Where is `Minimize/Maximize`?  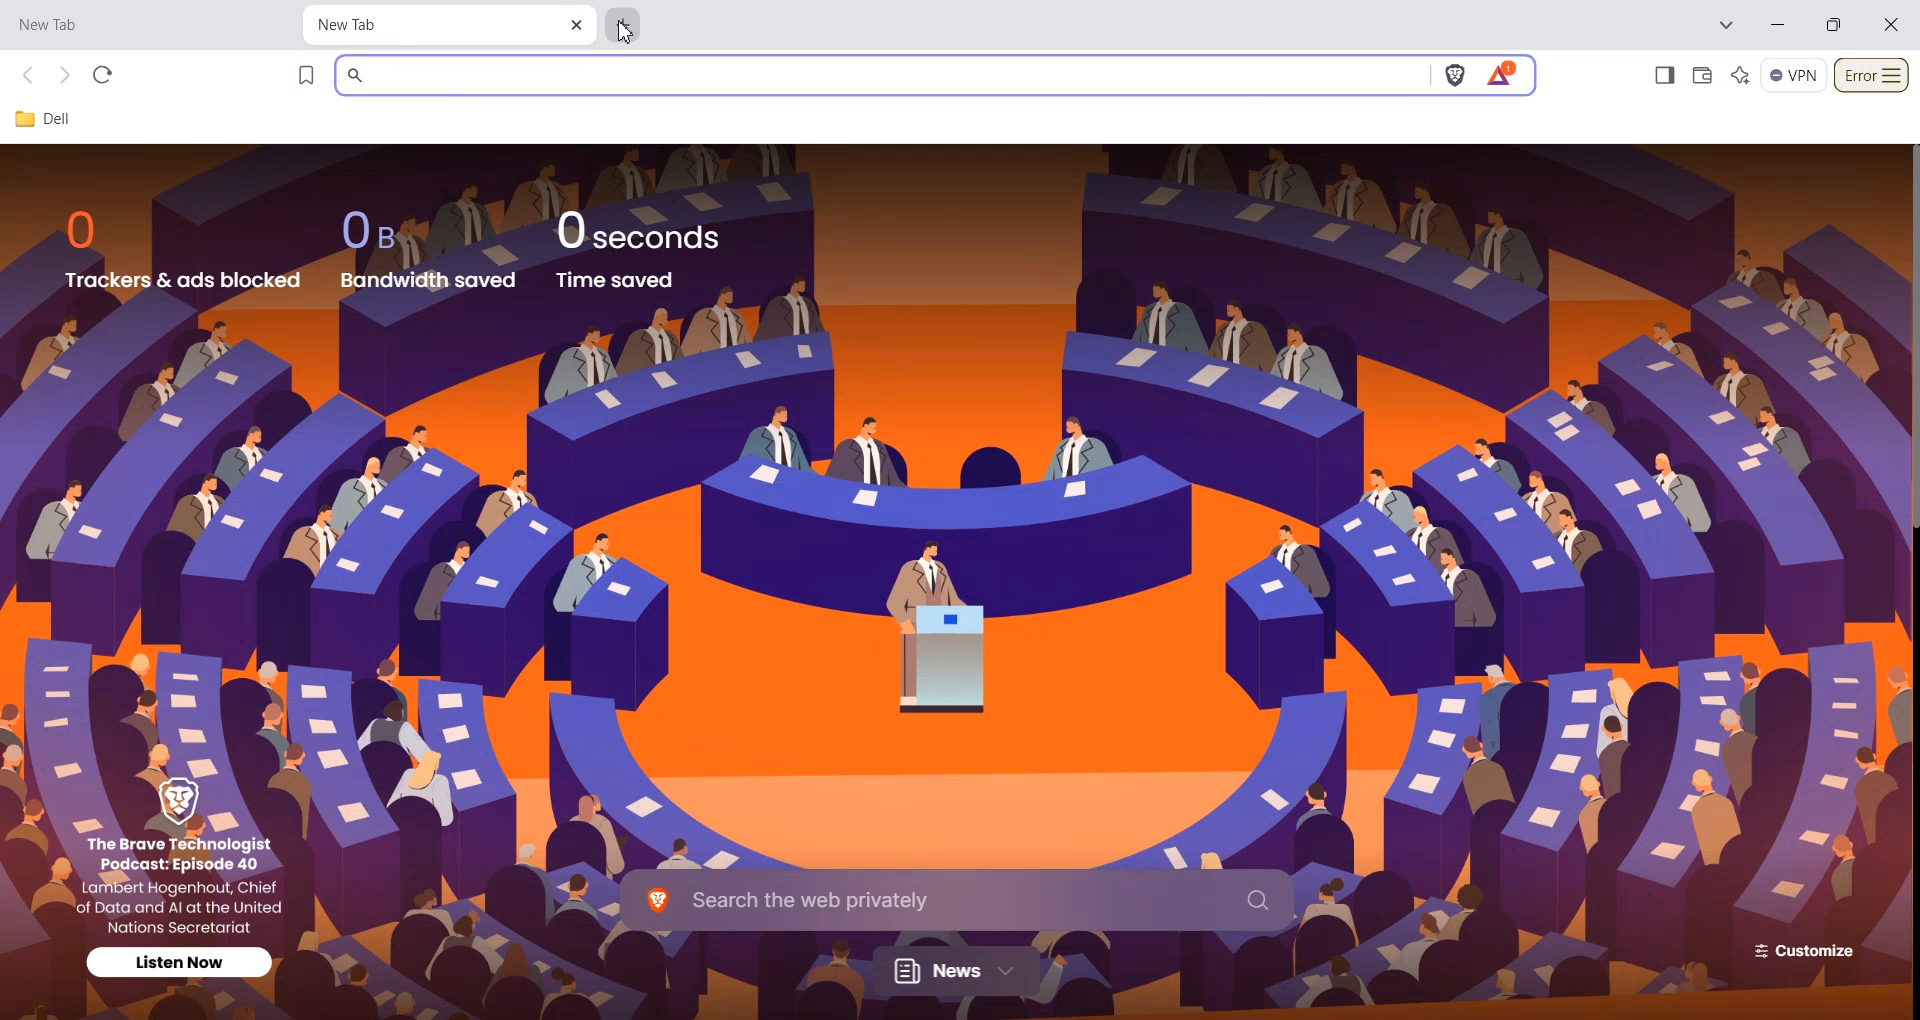
Minimize/Maximize is located at coordinates (1835, 25).